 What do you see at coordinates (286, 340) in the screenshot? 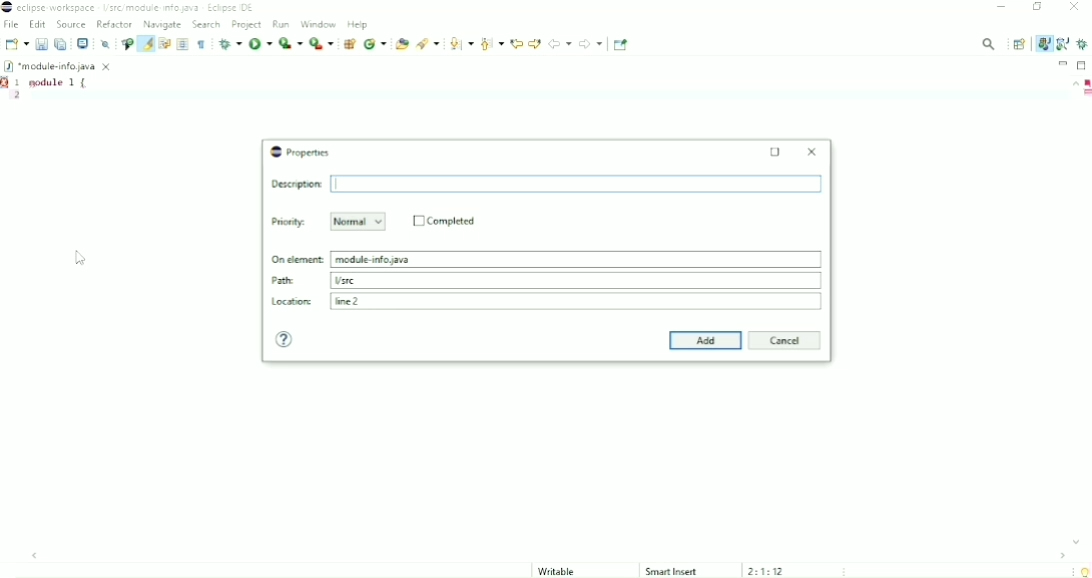
I see `Help` at bounding box center [286, 340].